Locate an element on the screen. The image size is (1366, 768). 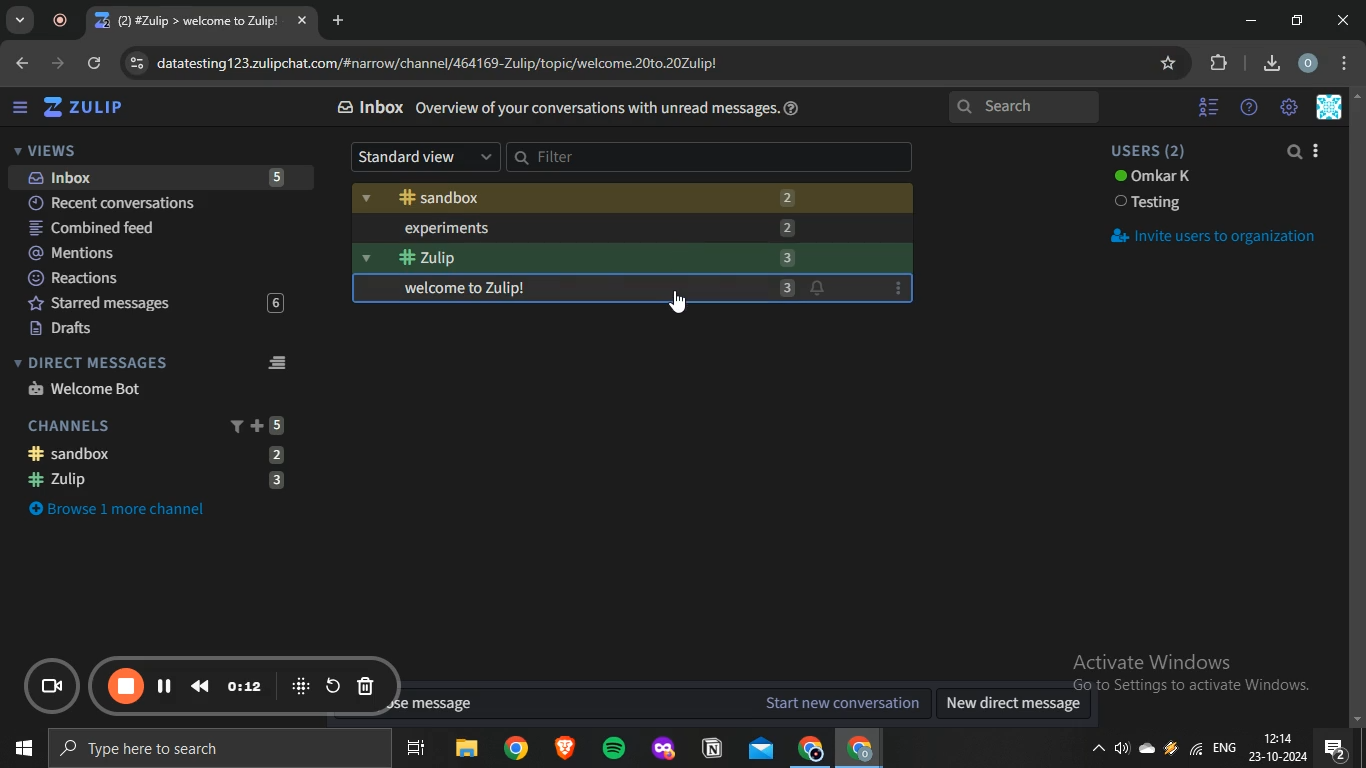
text is located at coordinates (1151, 204).